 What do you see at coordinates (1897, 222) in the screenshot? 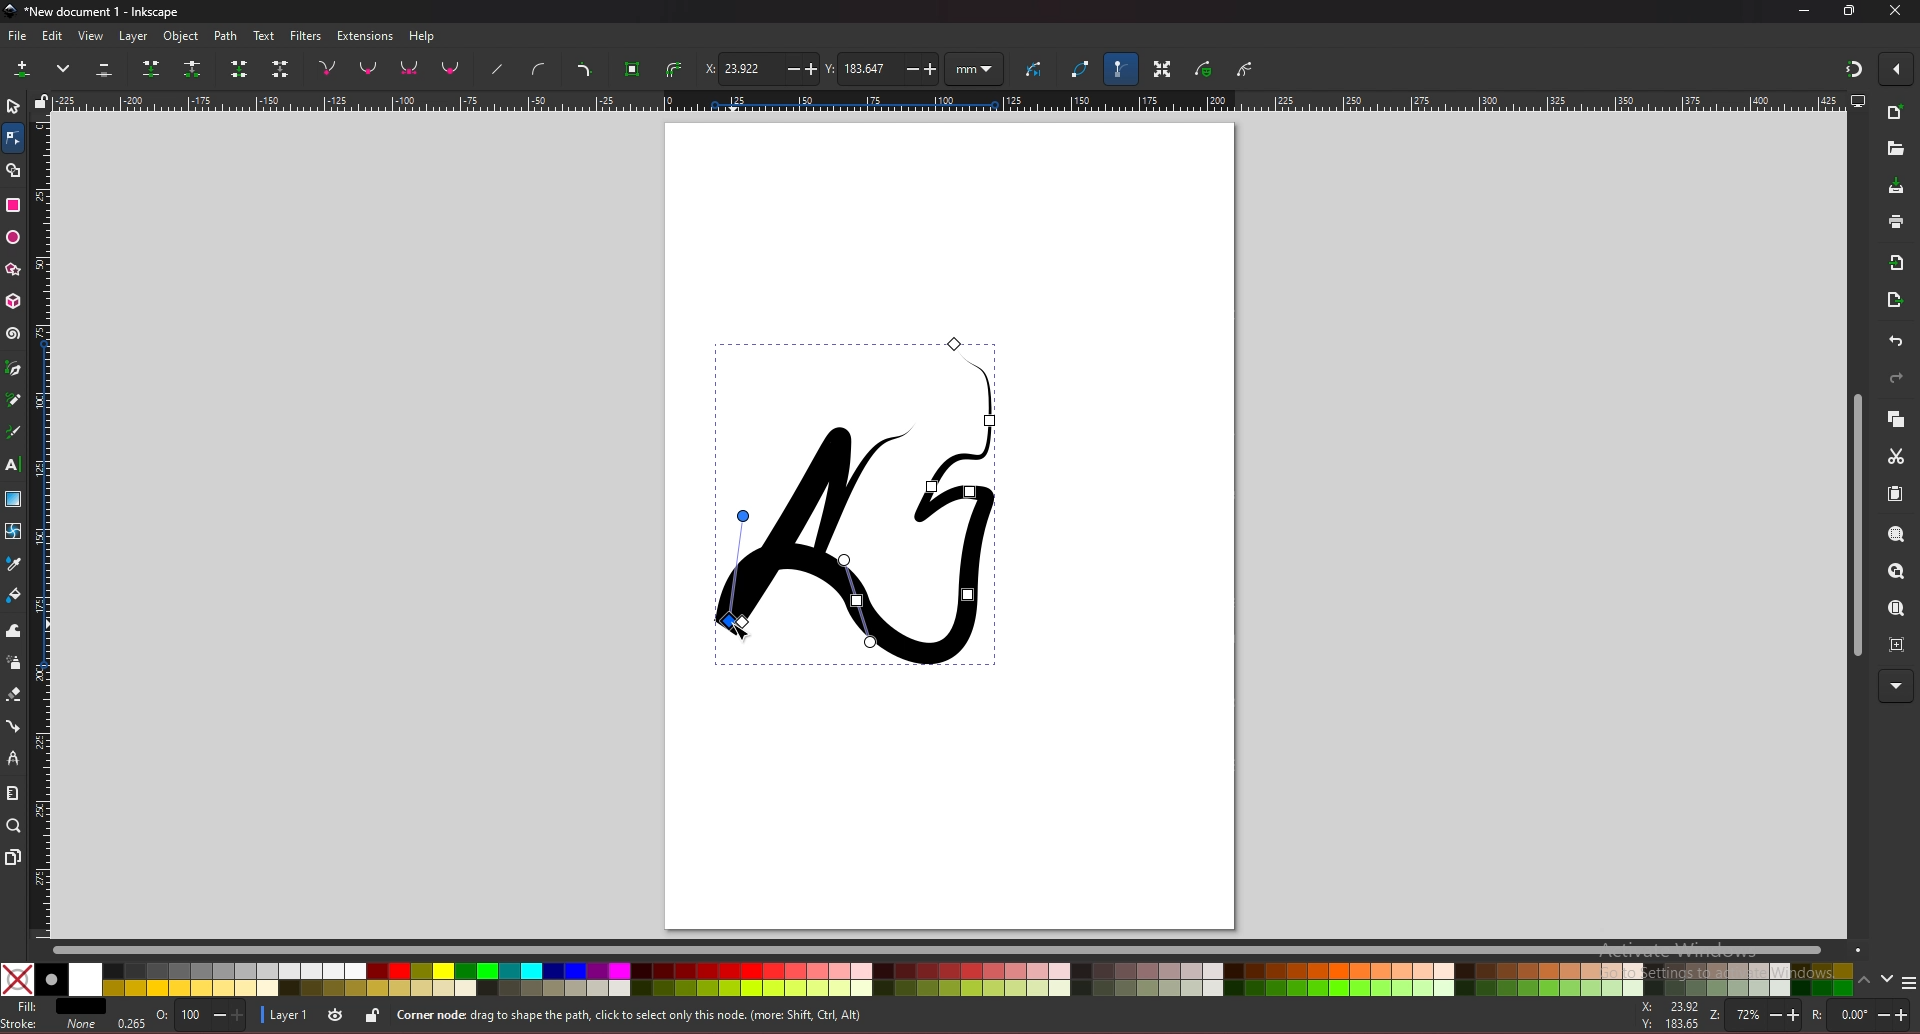
I see `print` at bounding box center [1897, 222].